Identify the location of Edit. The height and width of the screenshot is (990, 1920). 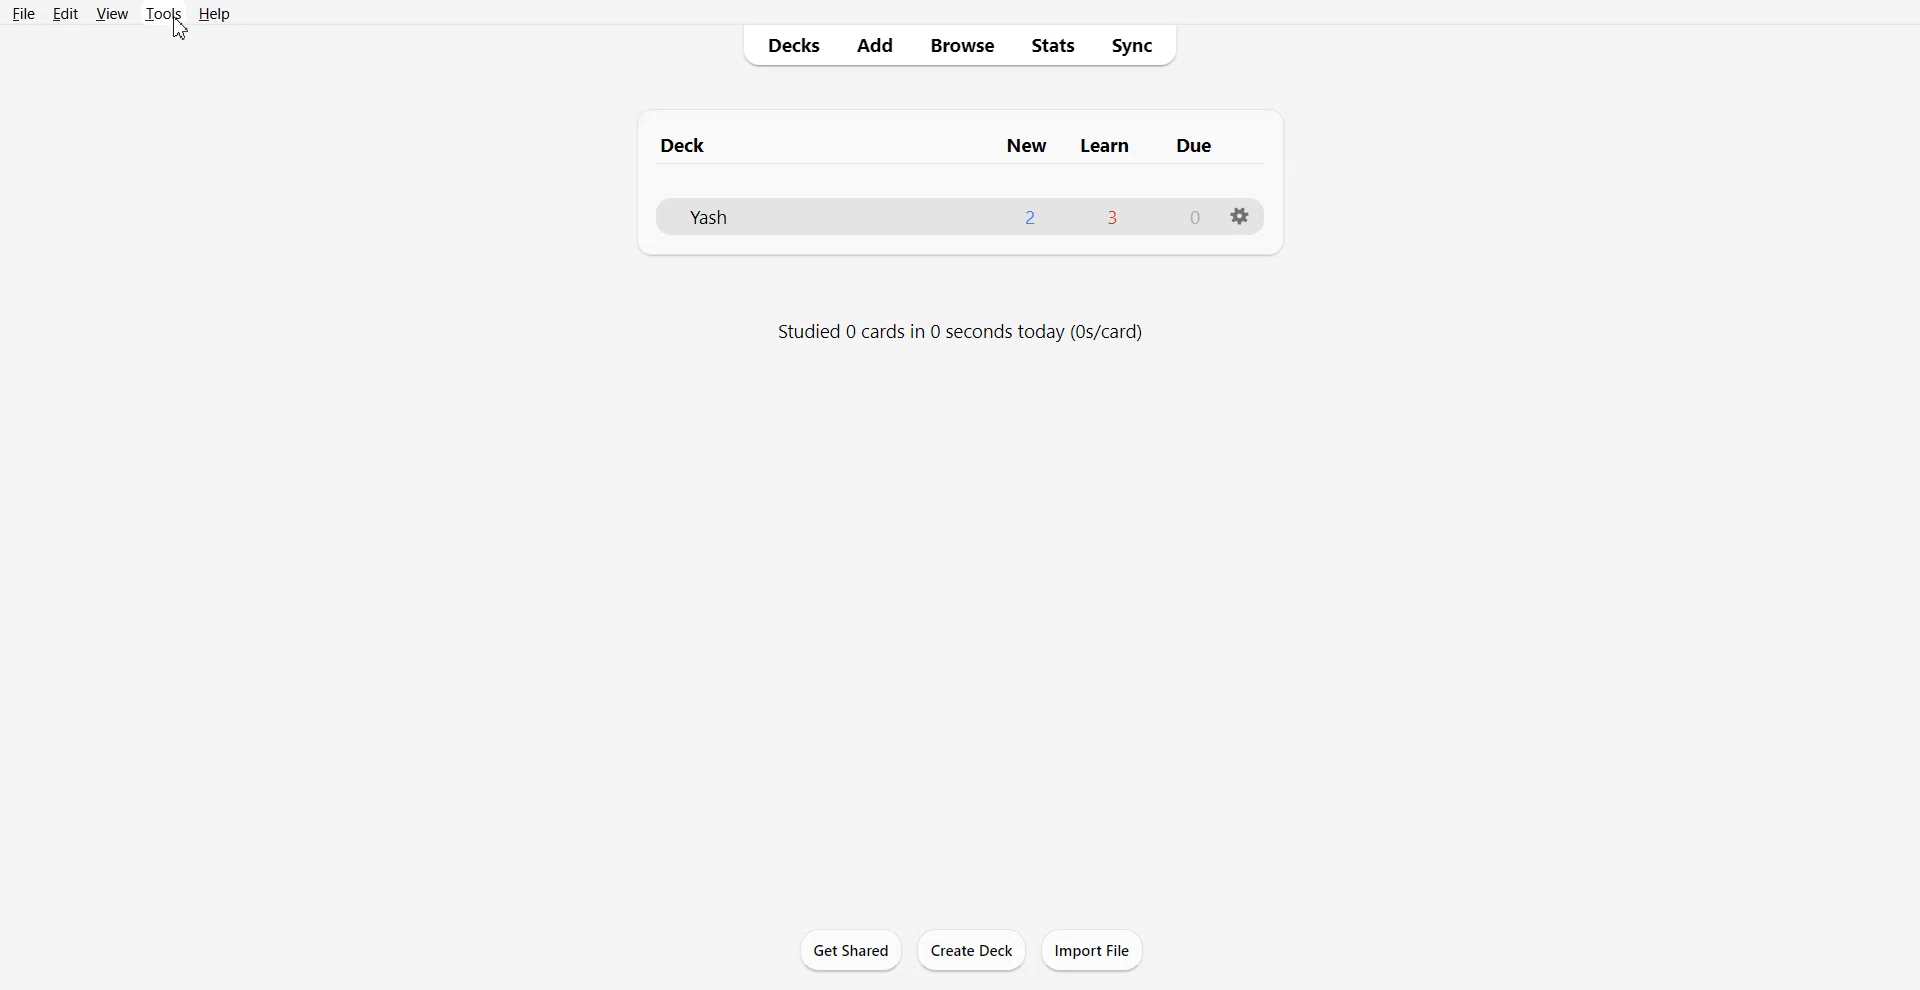
(64, 13).